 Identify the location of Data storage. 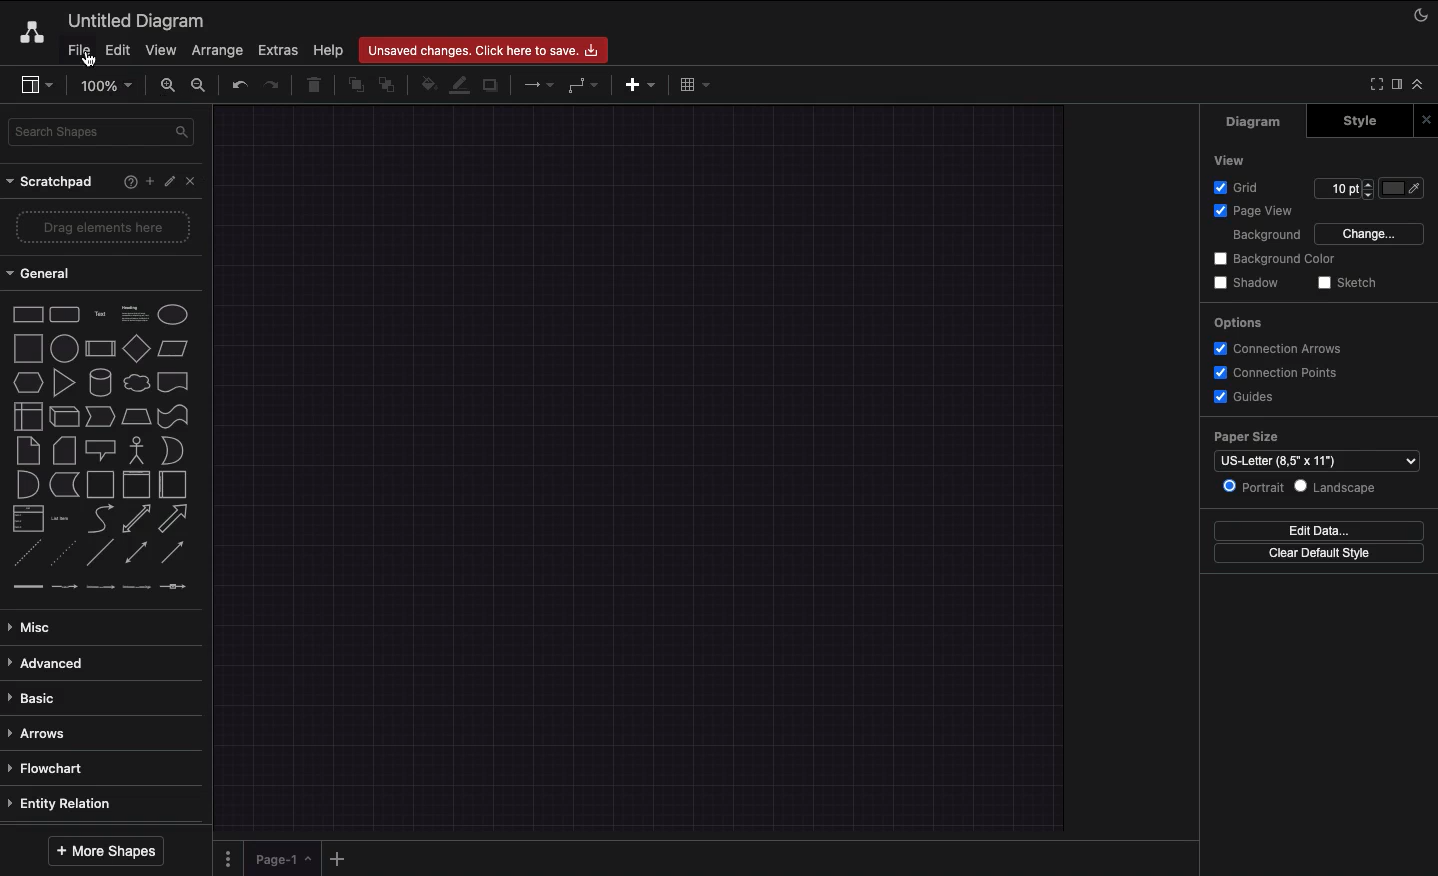
(64, 486).